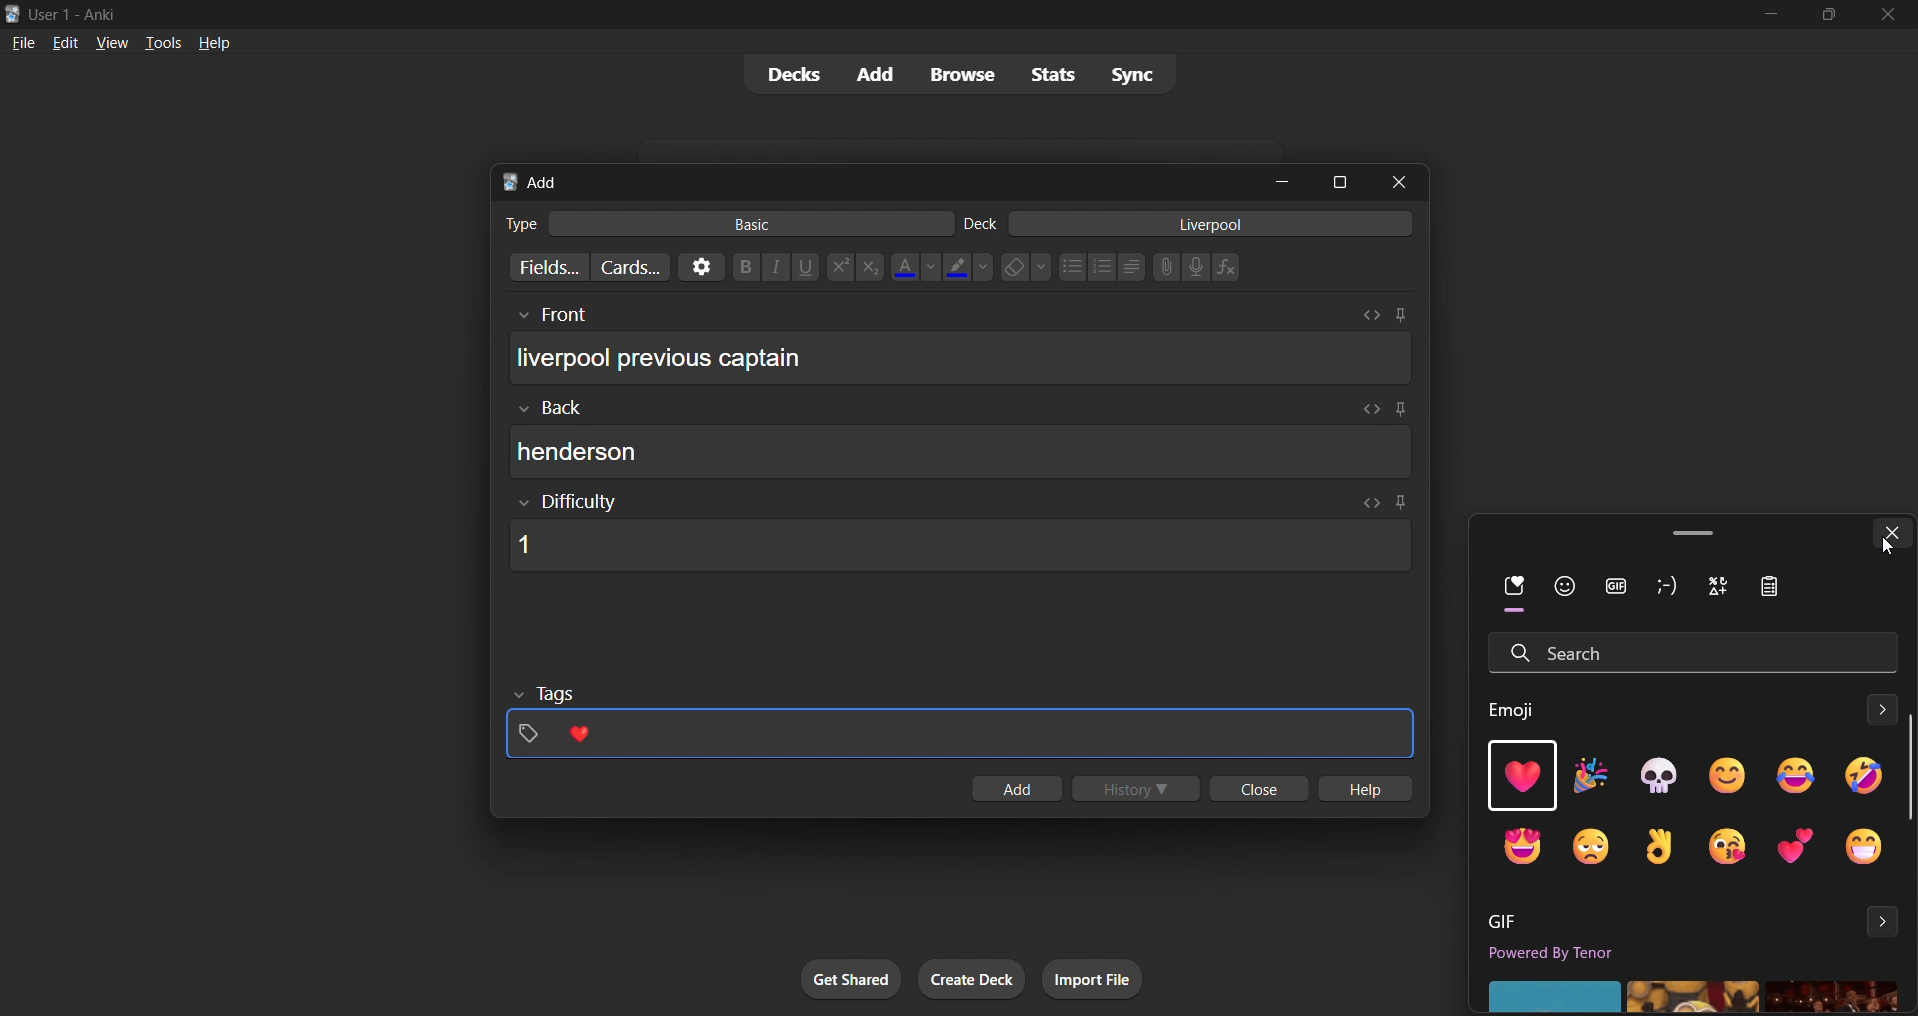 The image size is (1918, 1016). What do you see at coordinates (1885, 546) in the screenshot?
I see `Cursor` at bounding box center [1885, 546].